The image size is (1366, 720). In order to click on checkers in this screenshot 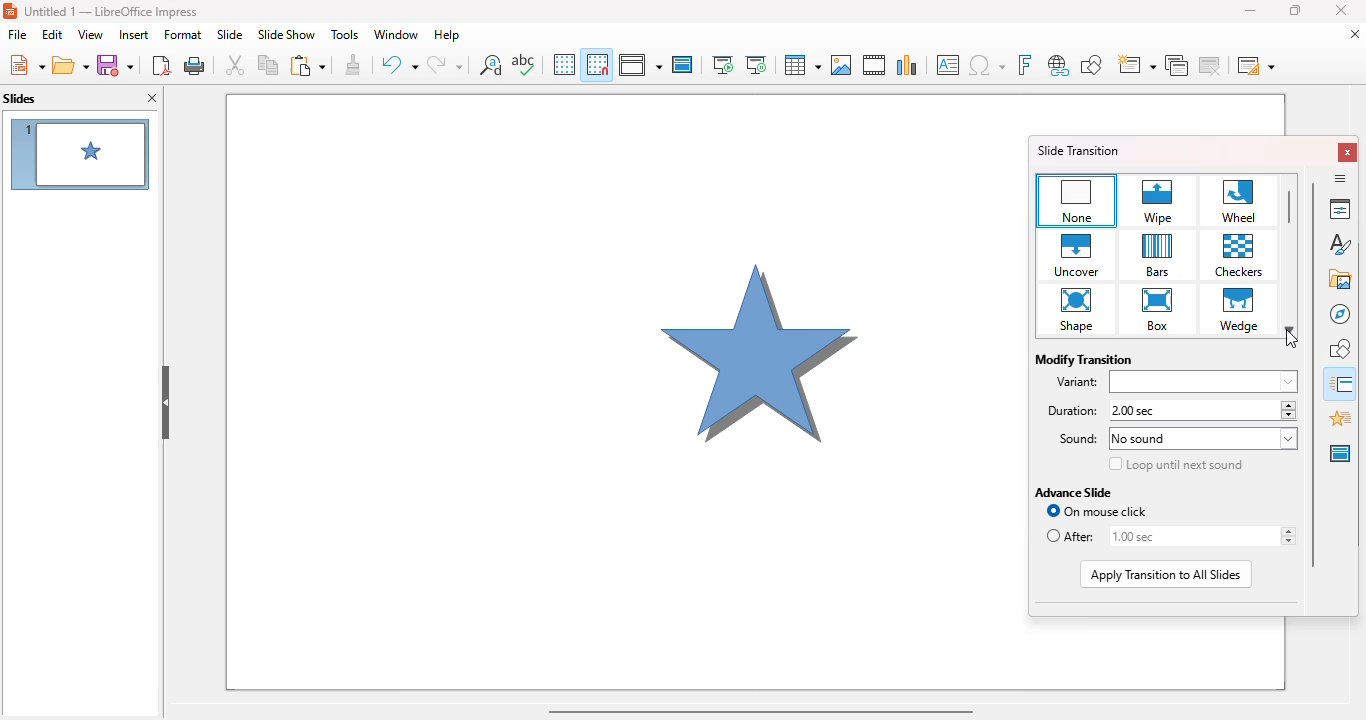, I will do `click(1240, 255)`.